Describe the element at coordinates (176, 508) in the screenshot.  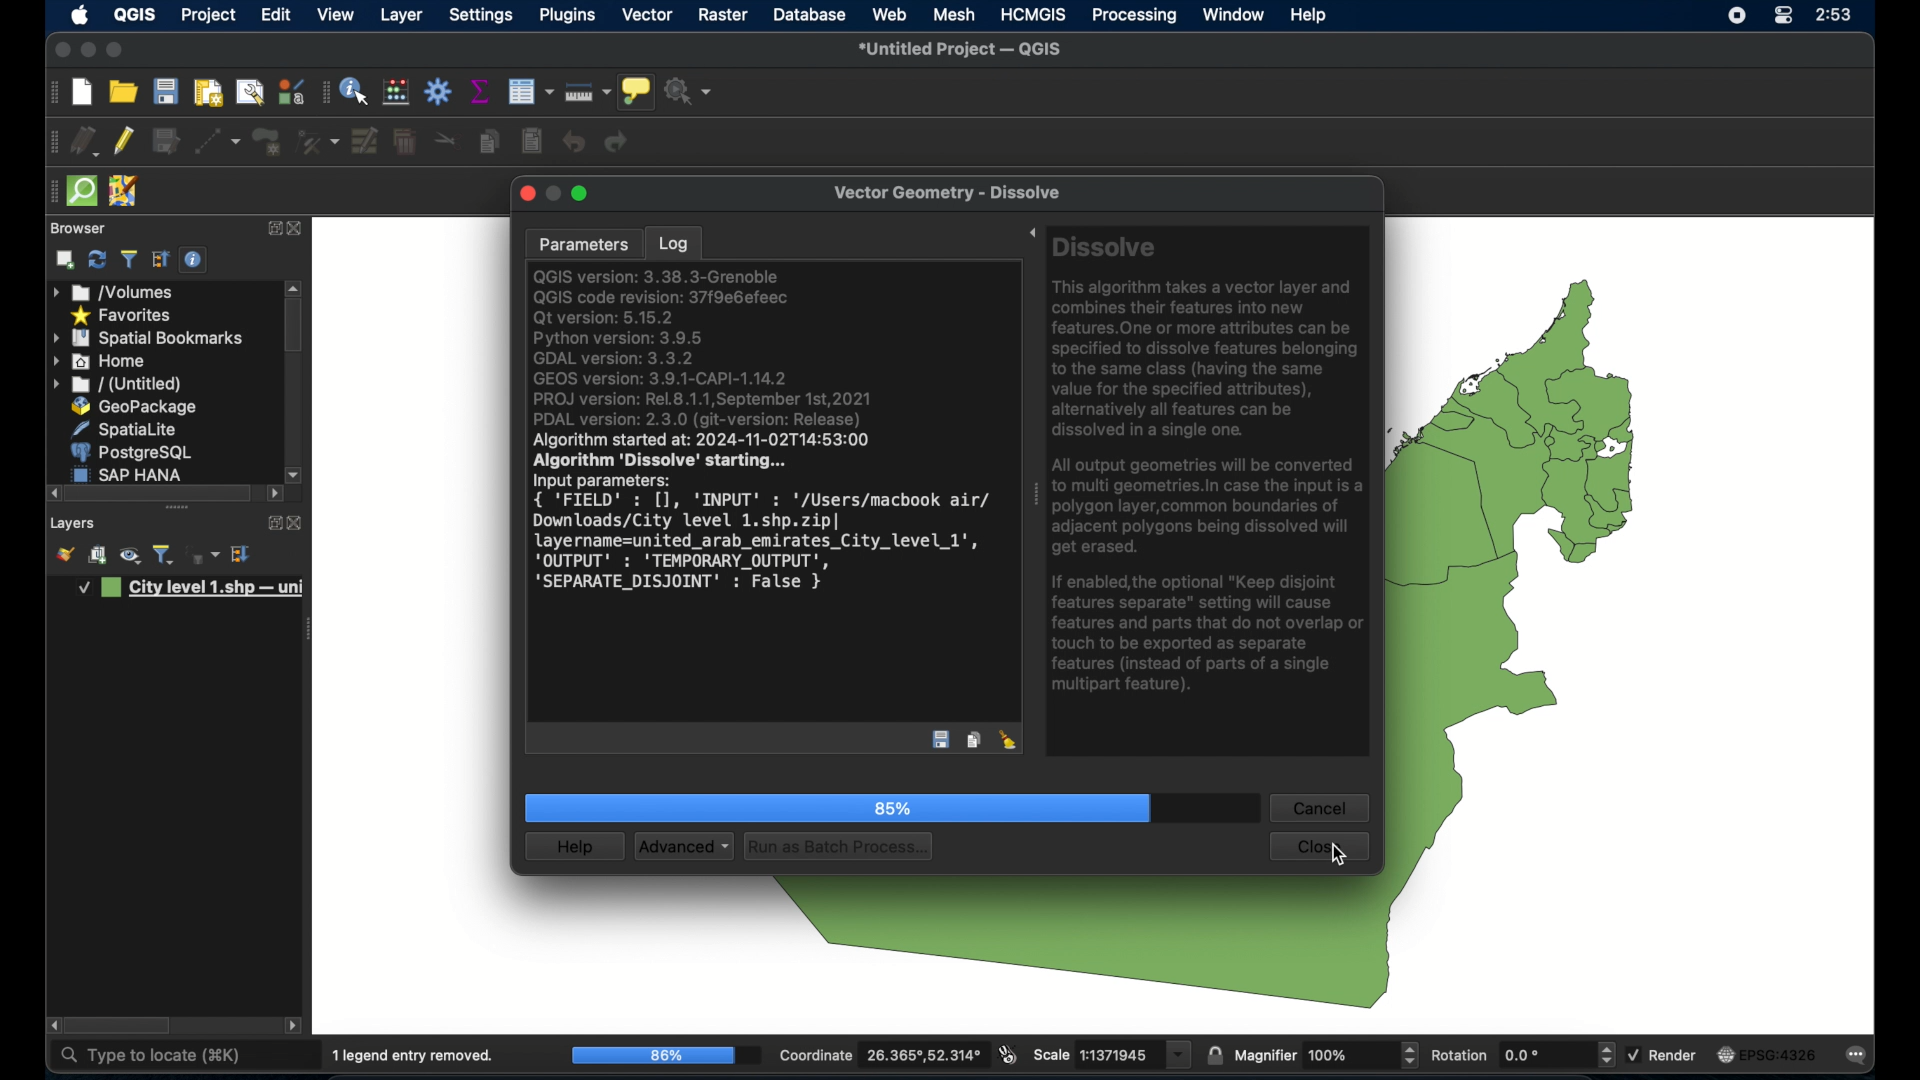
I see `drag handle` at that location.